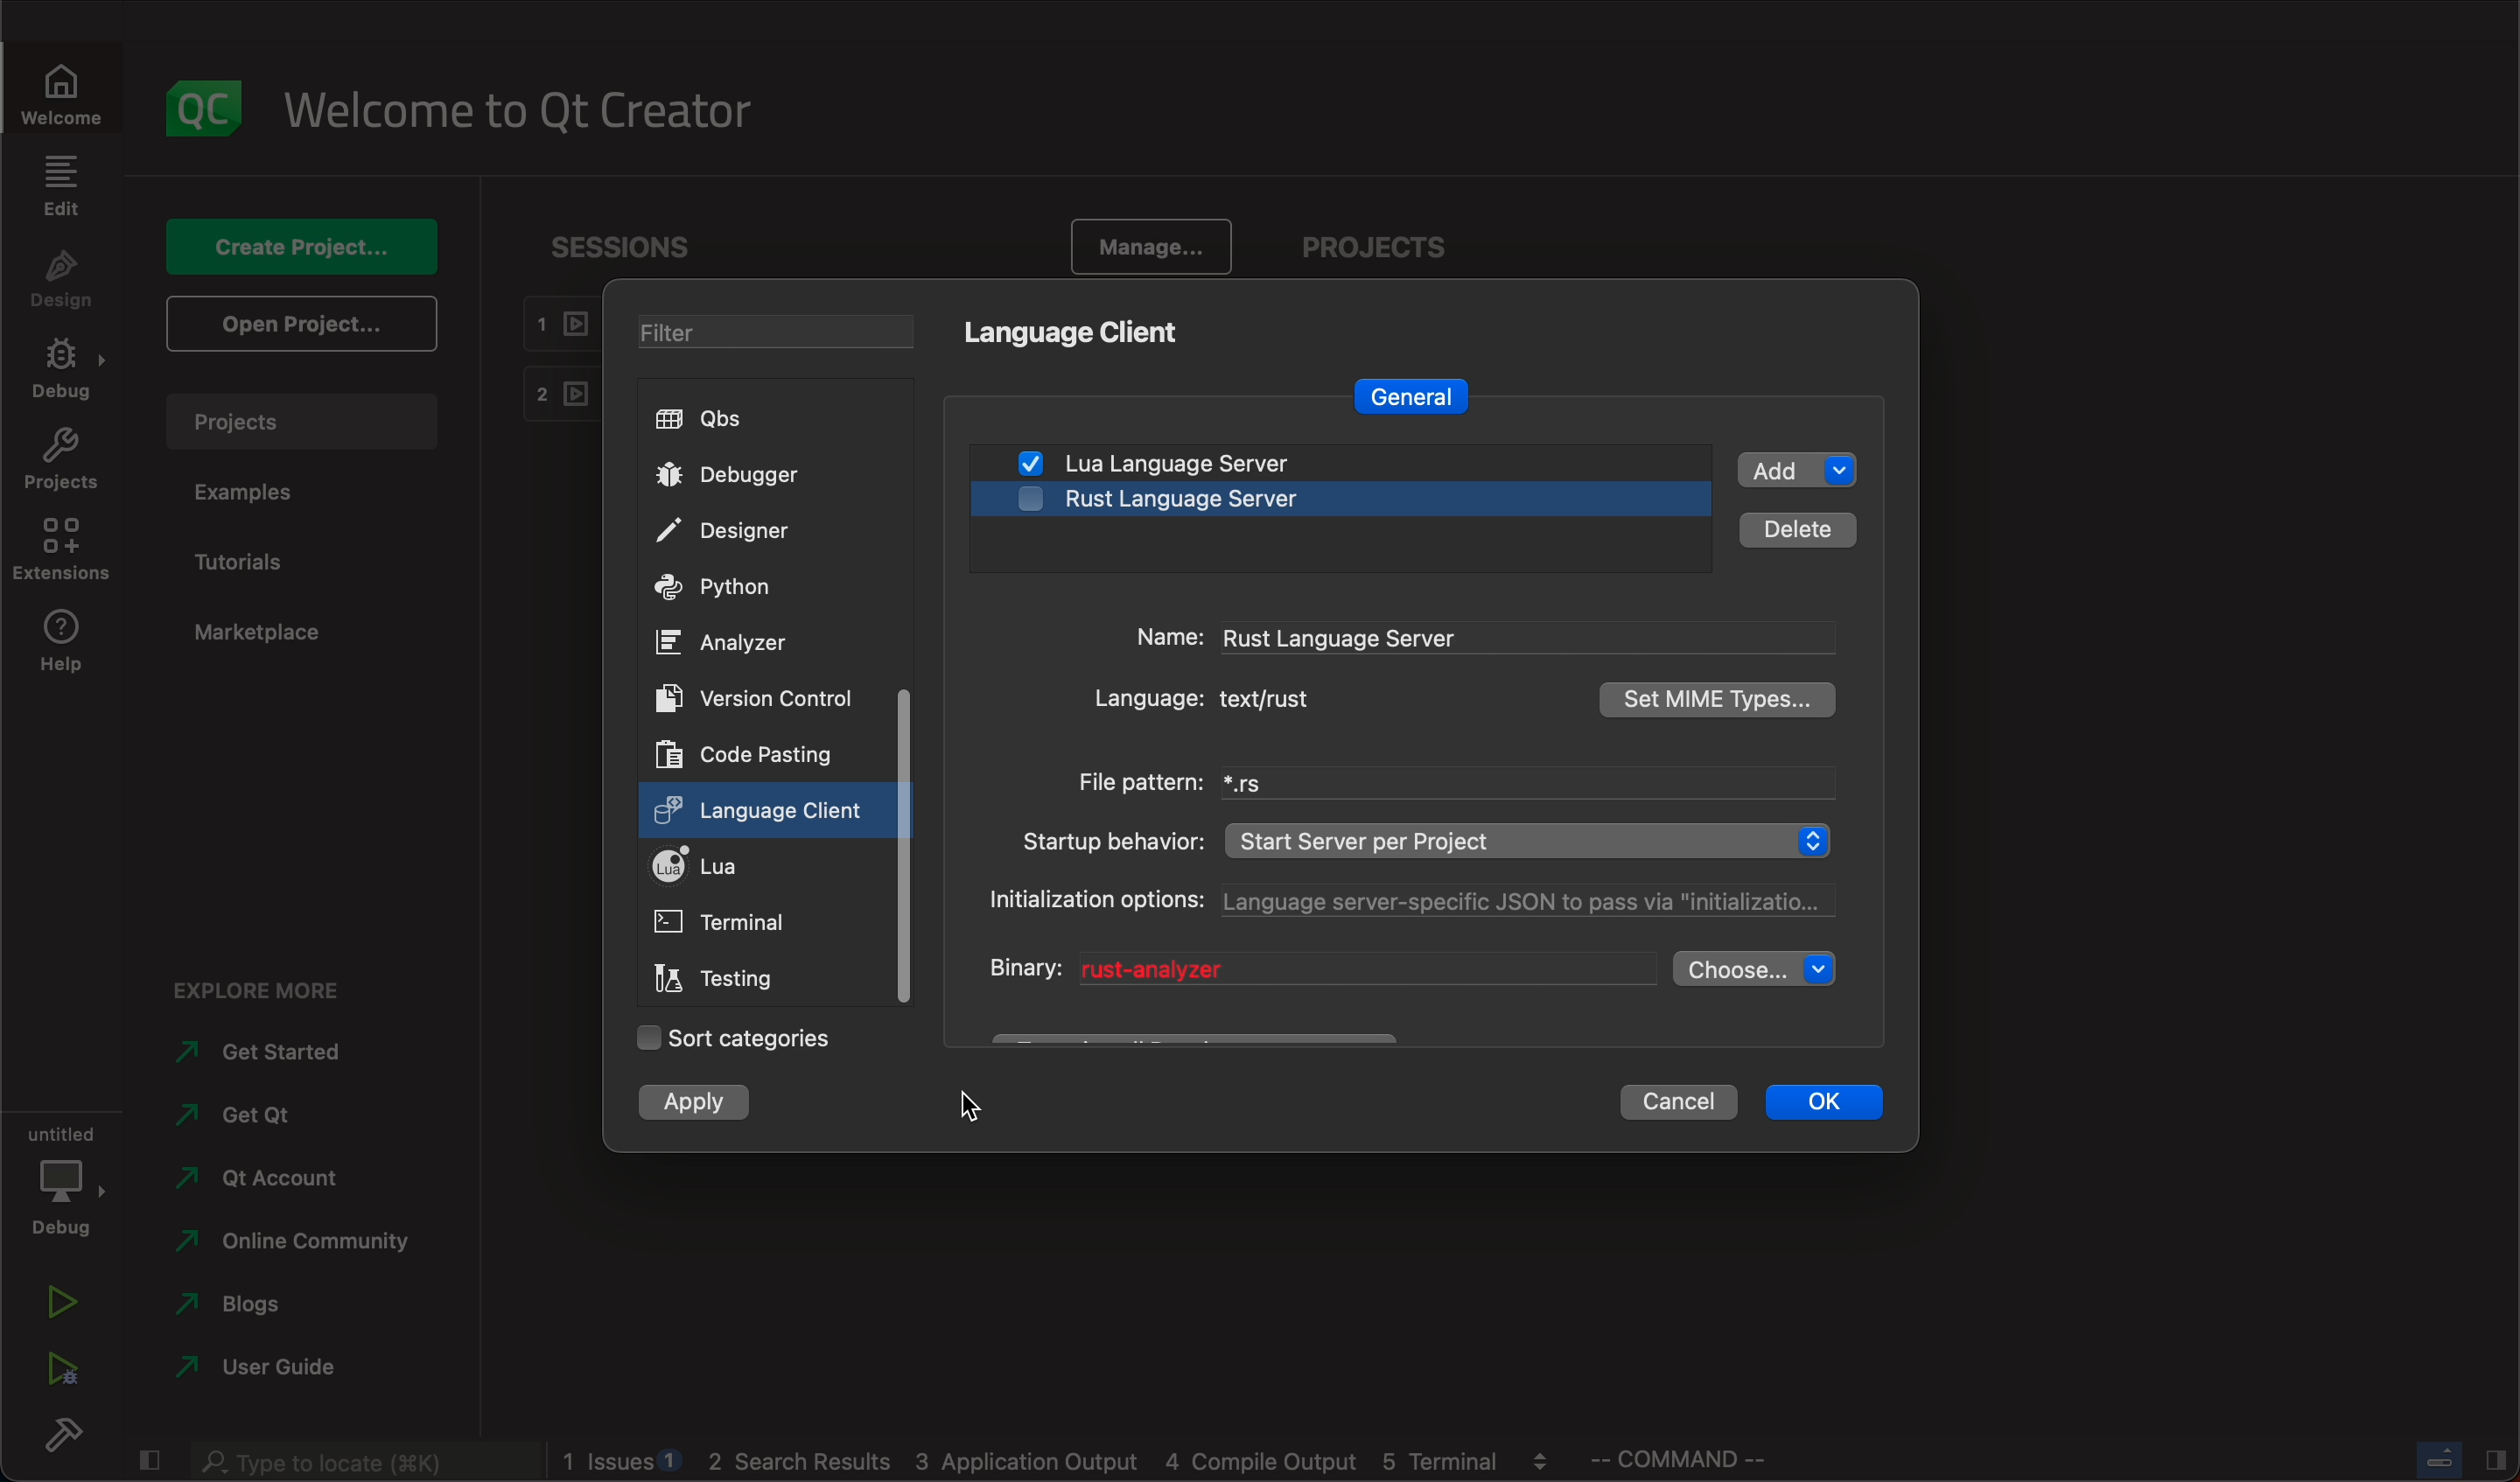 The image size is (2520, 1482). I want to click on welcome, so click(516, 111).